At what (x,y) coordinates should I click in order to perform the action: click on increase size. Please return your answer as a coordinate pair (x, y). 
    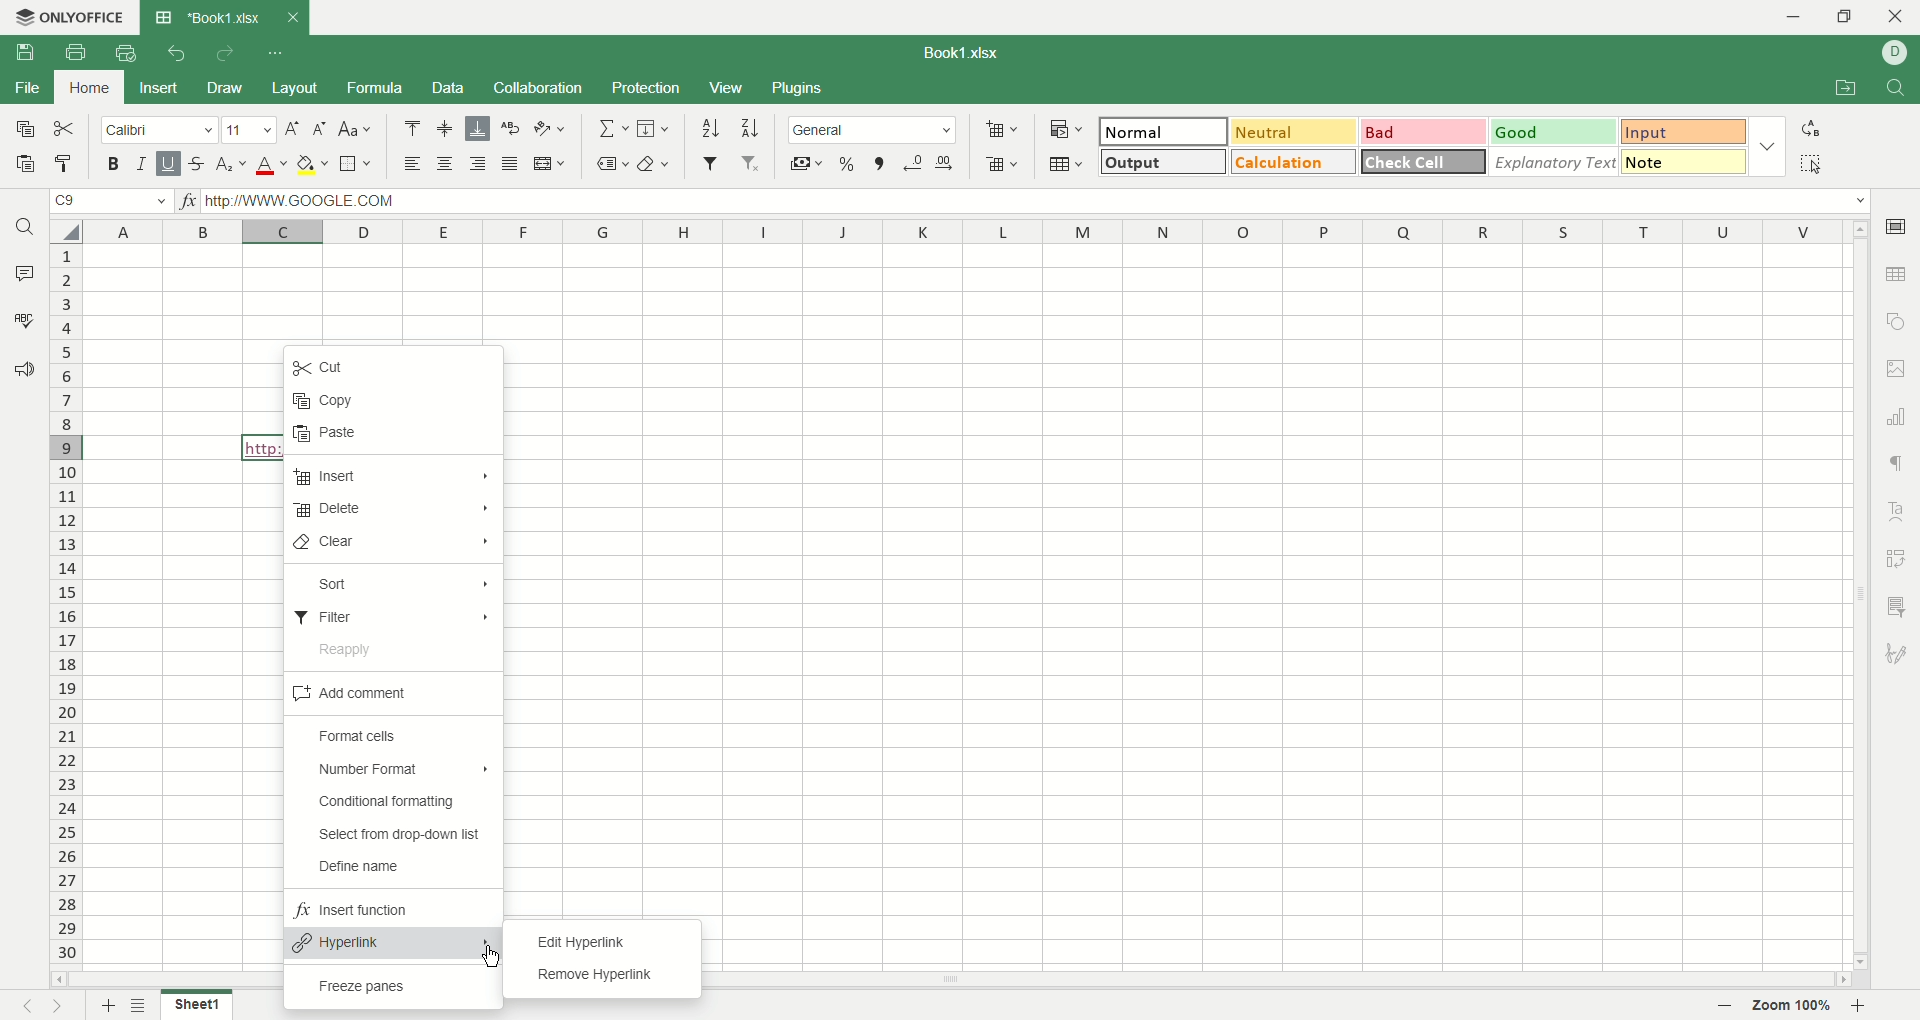
    Looking at the image, I should click on (293, 130).